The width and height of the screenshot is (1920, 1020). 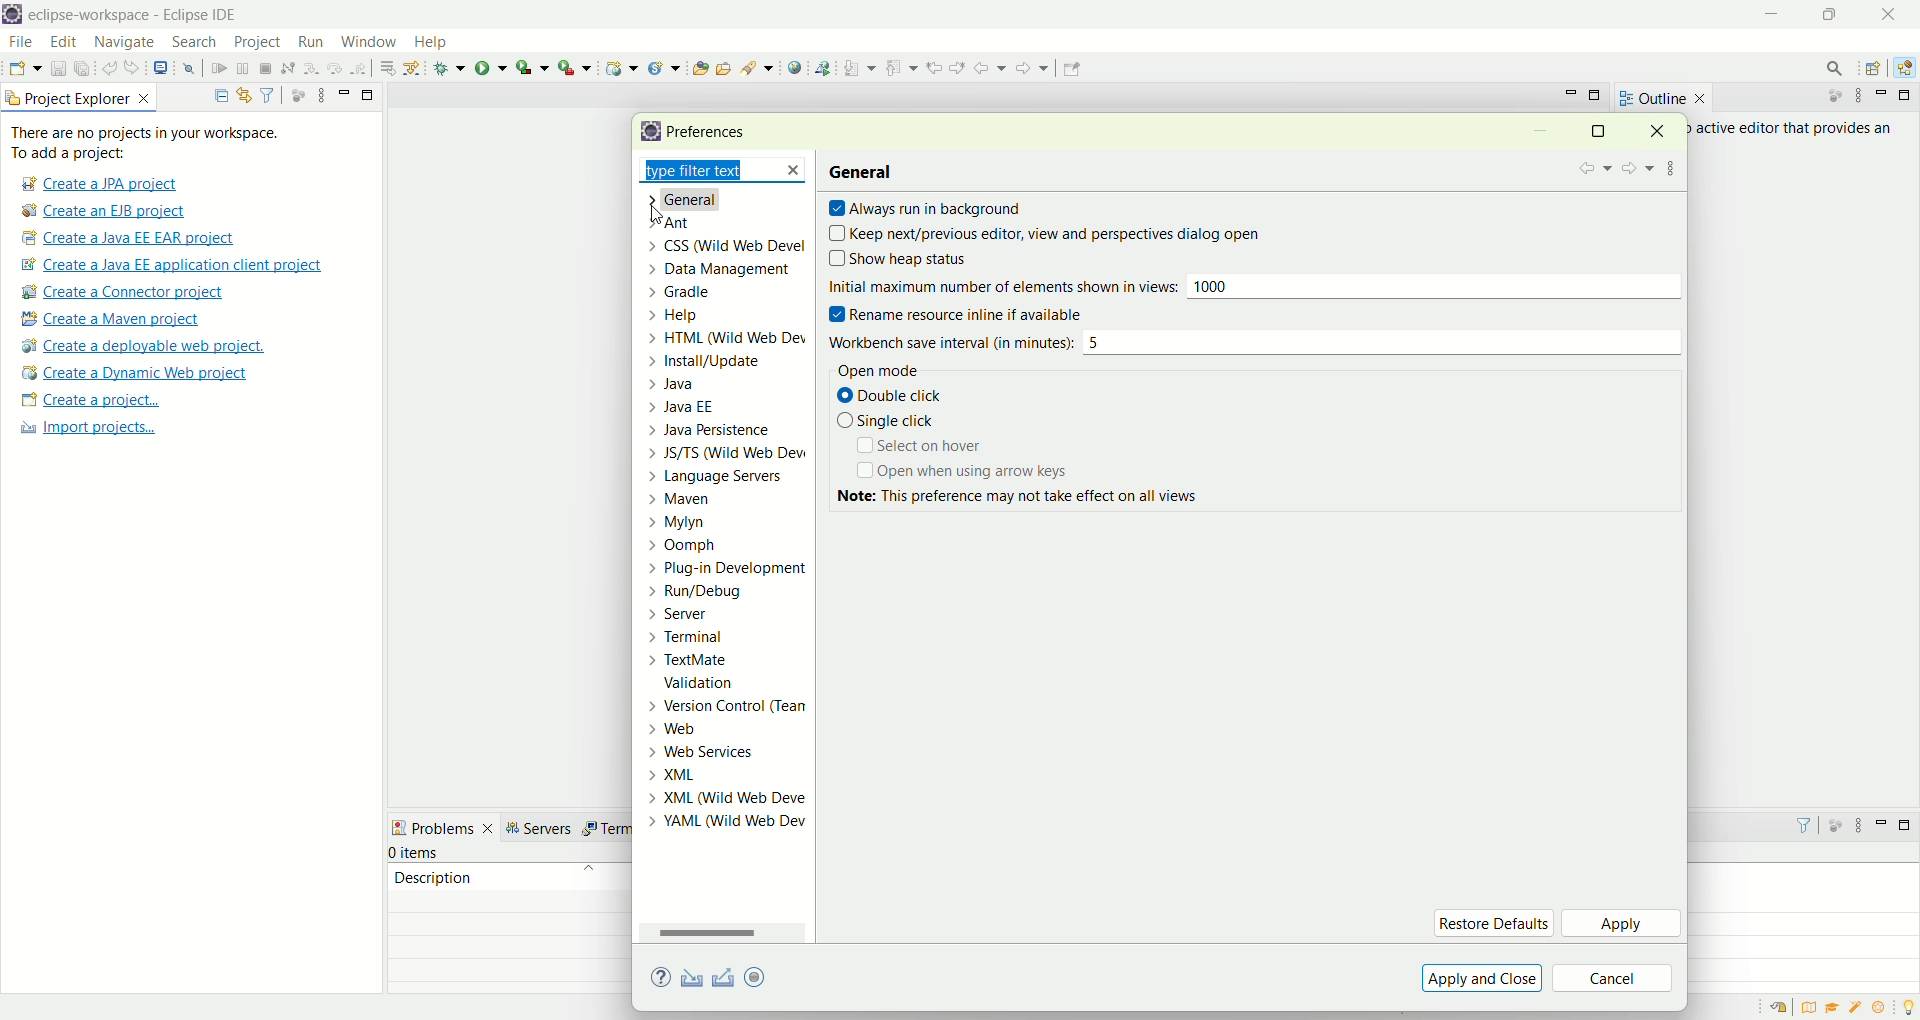 What do you see at coordinates (1571, 93) in the screenshot?
I see `minimize` at bounding box center [1571, 93].